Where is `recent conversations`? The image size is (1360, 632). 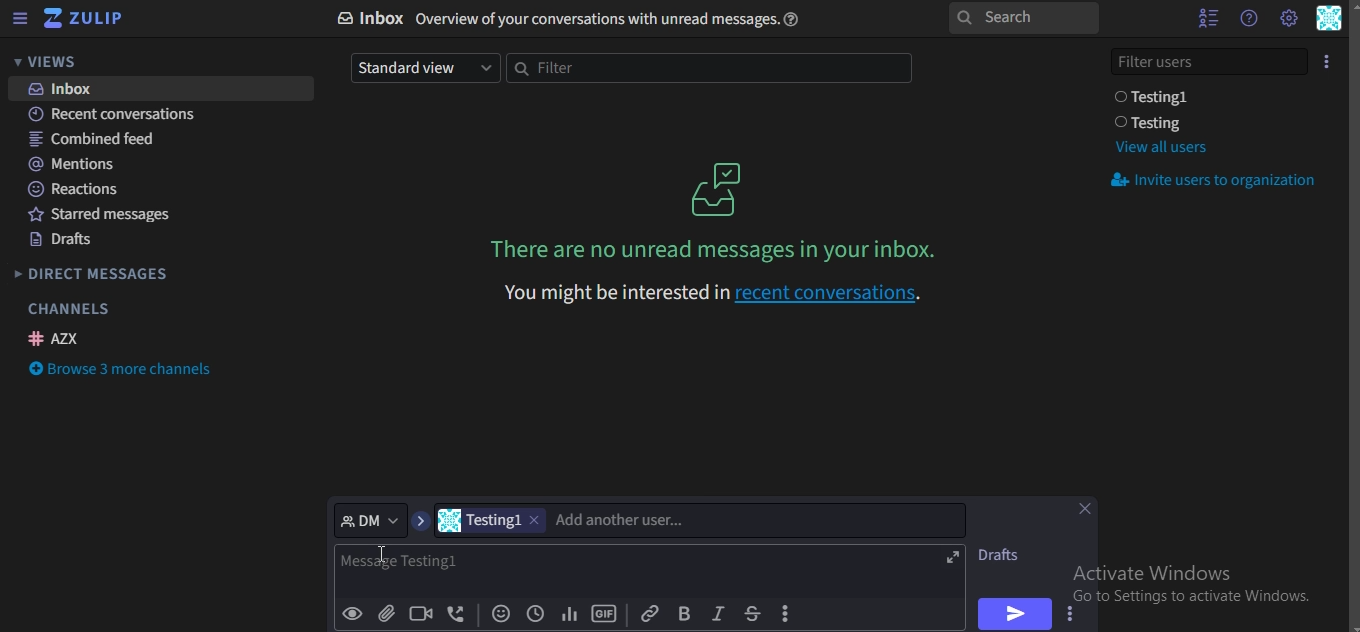
recent conversations is located at coordinates (125, 116).